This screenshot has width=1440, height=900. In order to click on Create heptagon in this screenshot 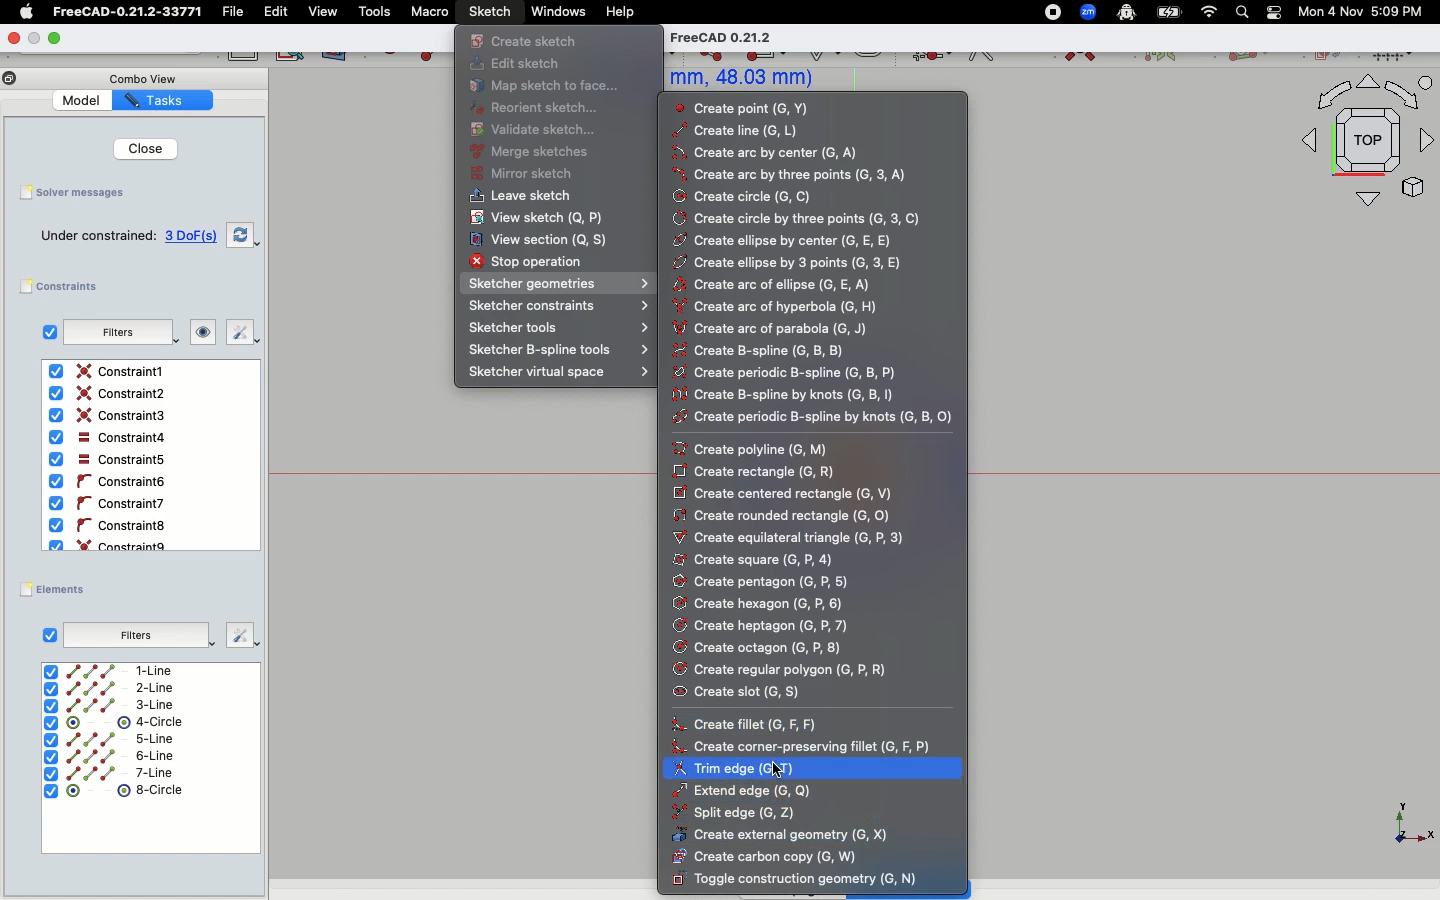, I will do `click(764, 626)`.